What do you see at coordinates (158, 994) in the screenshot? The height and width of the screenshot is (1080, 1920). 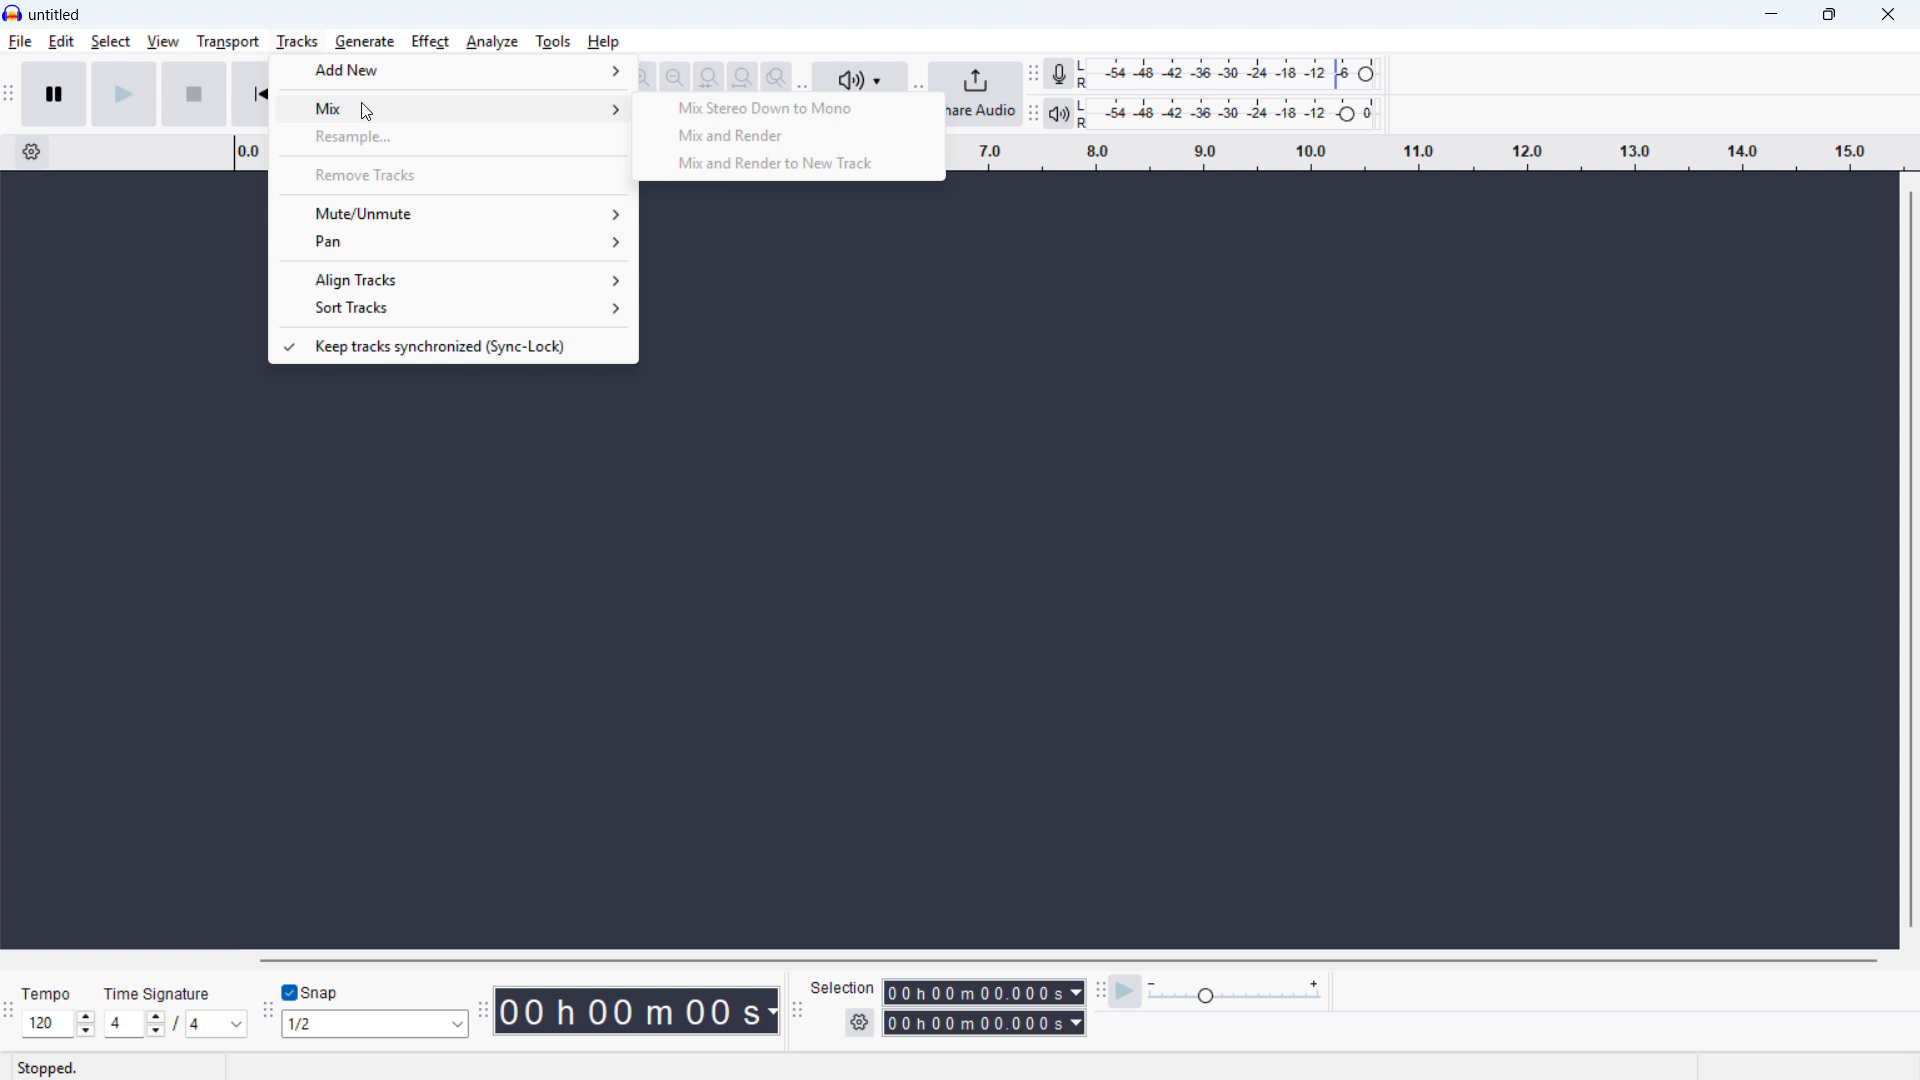 I see `time signature` at bounding box center [158, 994].